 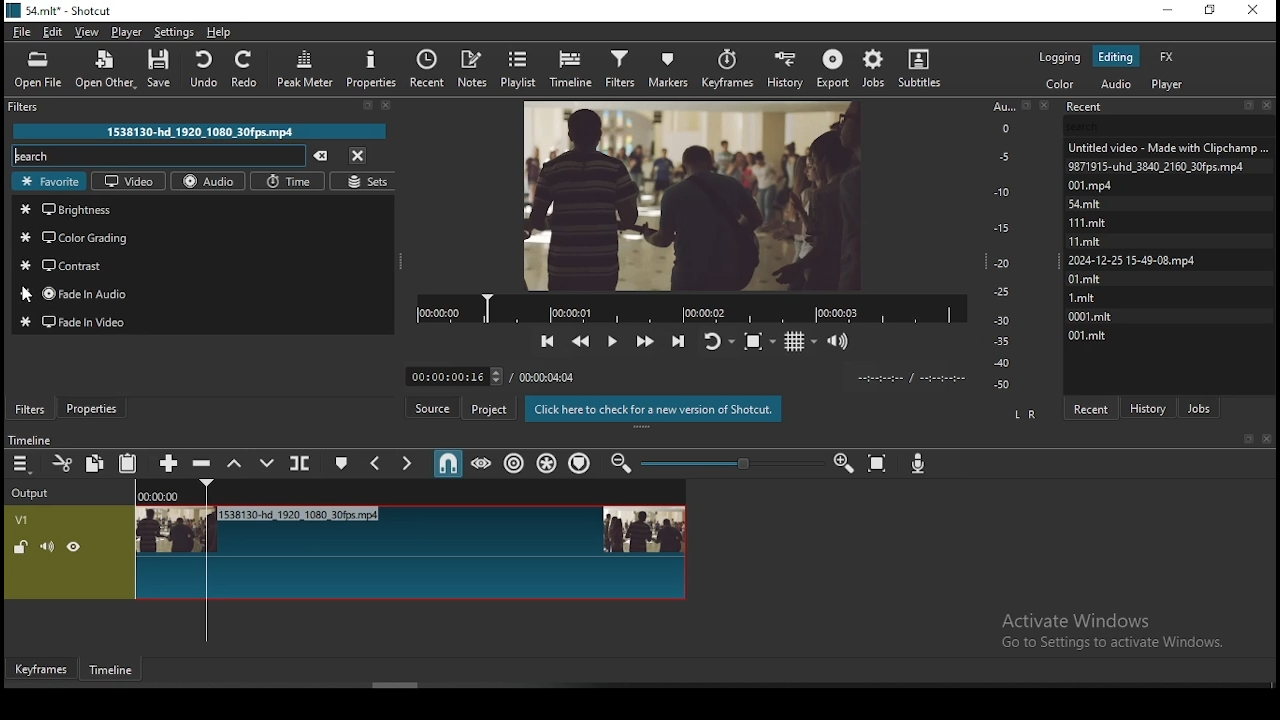 I want to click on audio, so click(x=1116, y=84).